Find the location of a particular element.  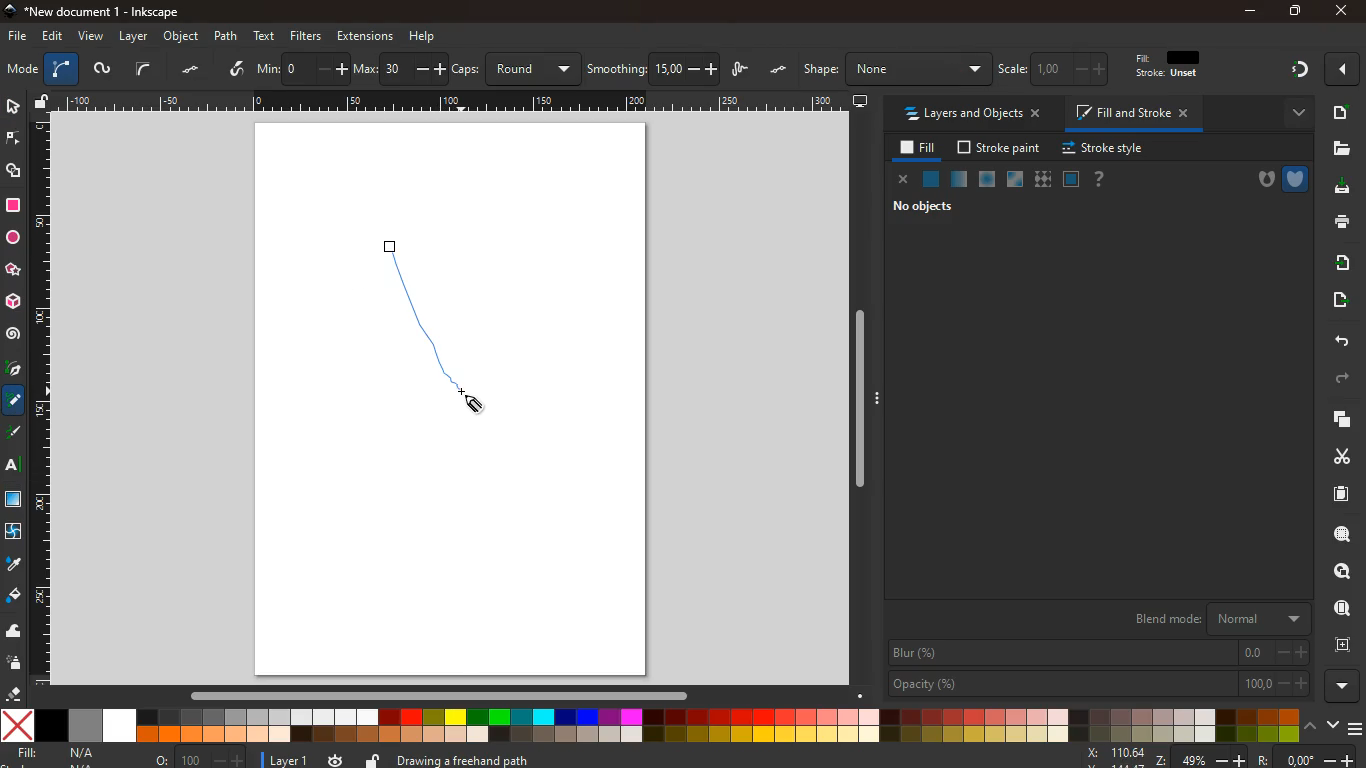

Scale is located at coordinates (454, 101).